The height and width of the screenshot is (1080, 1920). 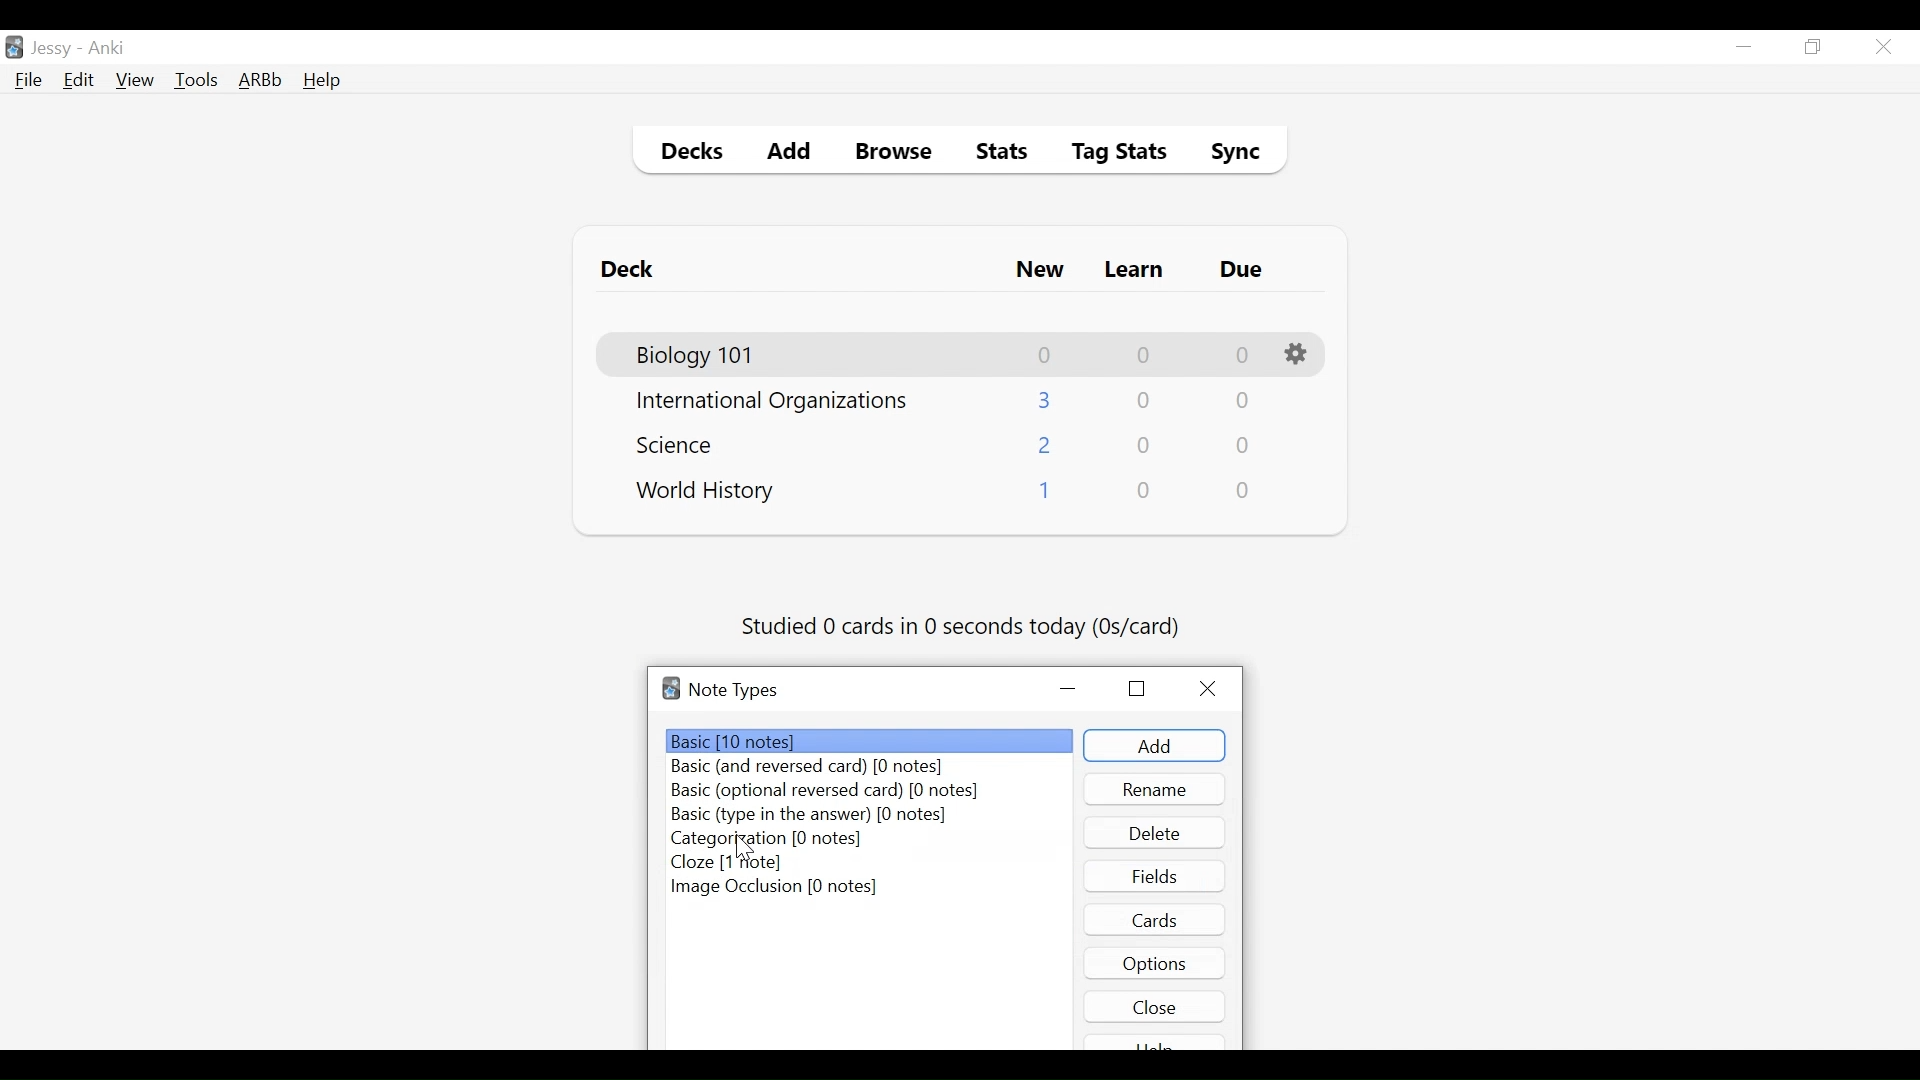 What do you see at coordinates (818, 768) in the screenshot?
I see `Basic (and reversed card)  (number of notes)` at bounding box center [818, 768].